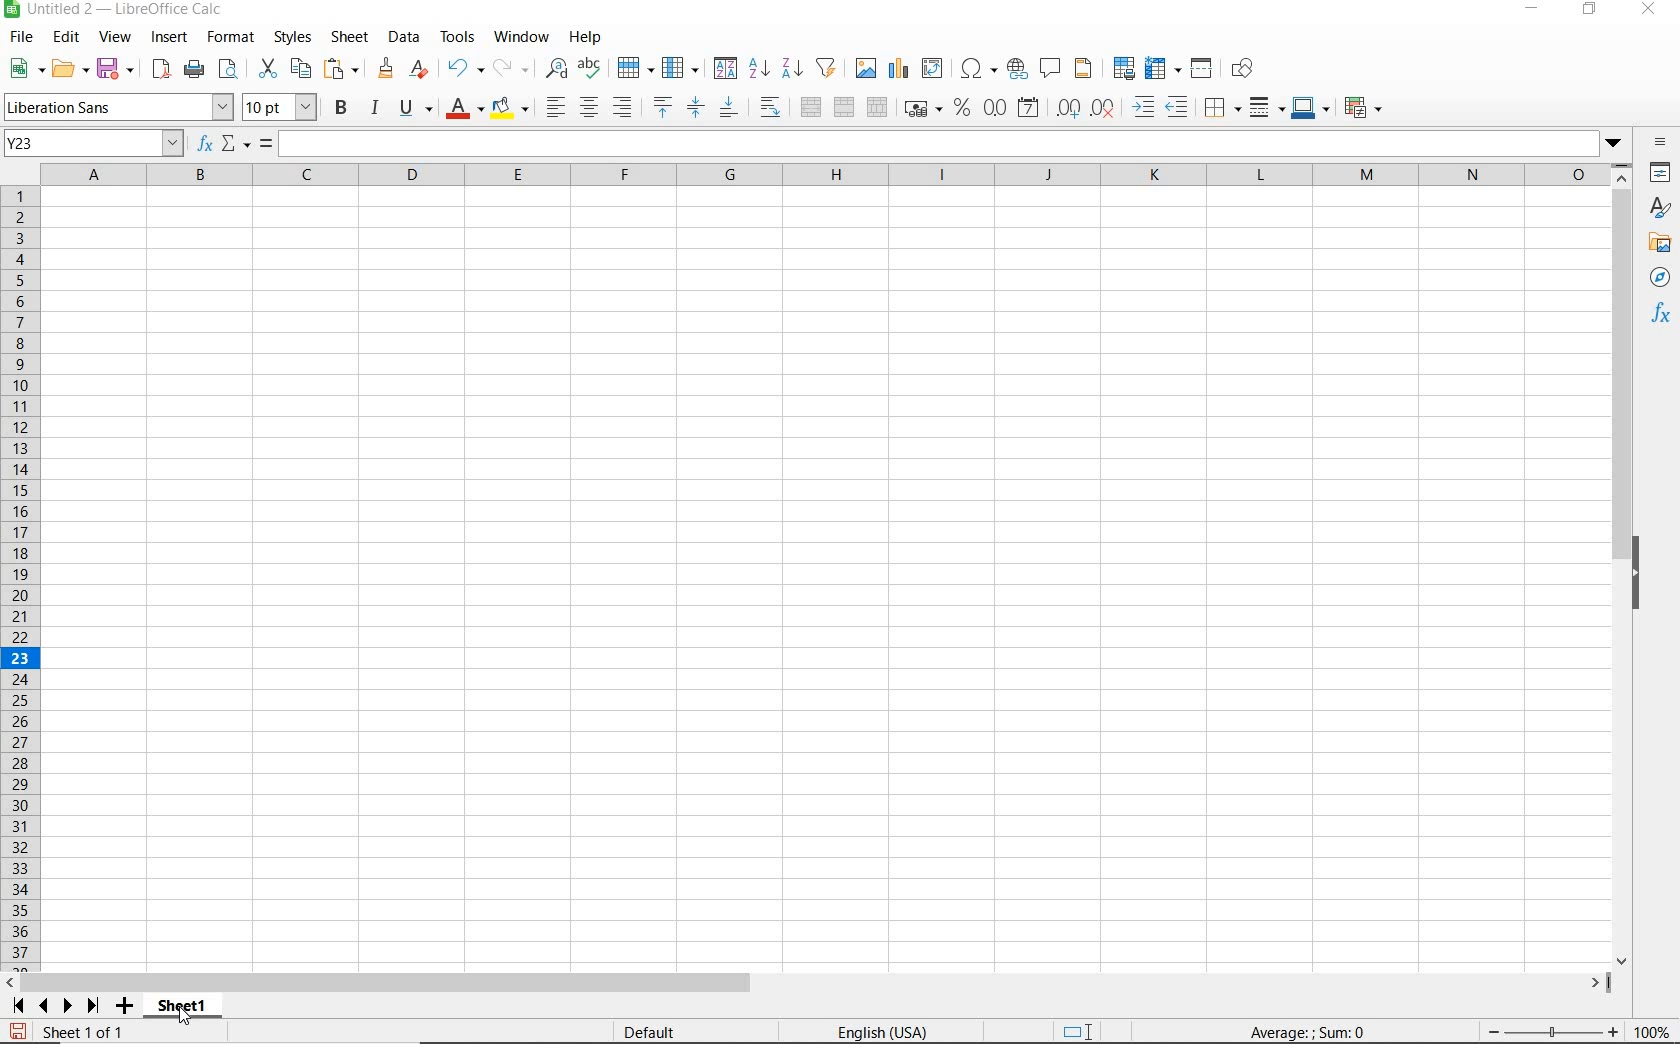  I want to click on DECREASE INDENT, so click(1178, 109).